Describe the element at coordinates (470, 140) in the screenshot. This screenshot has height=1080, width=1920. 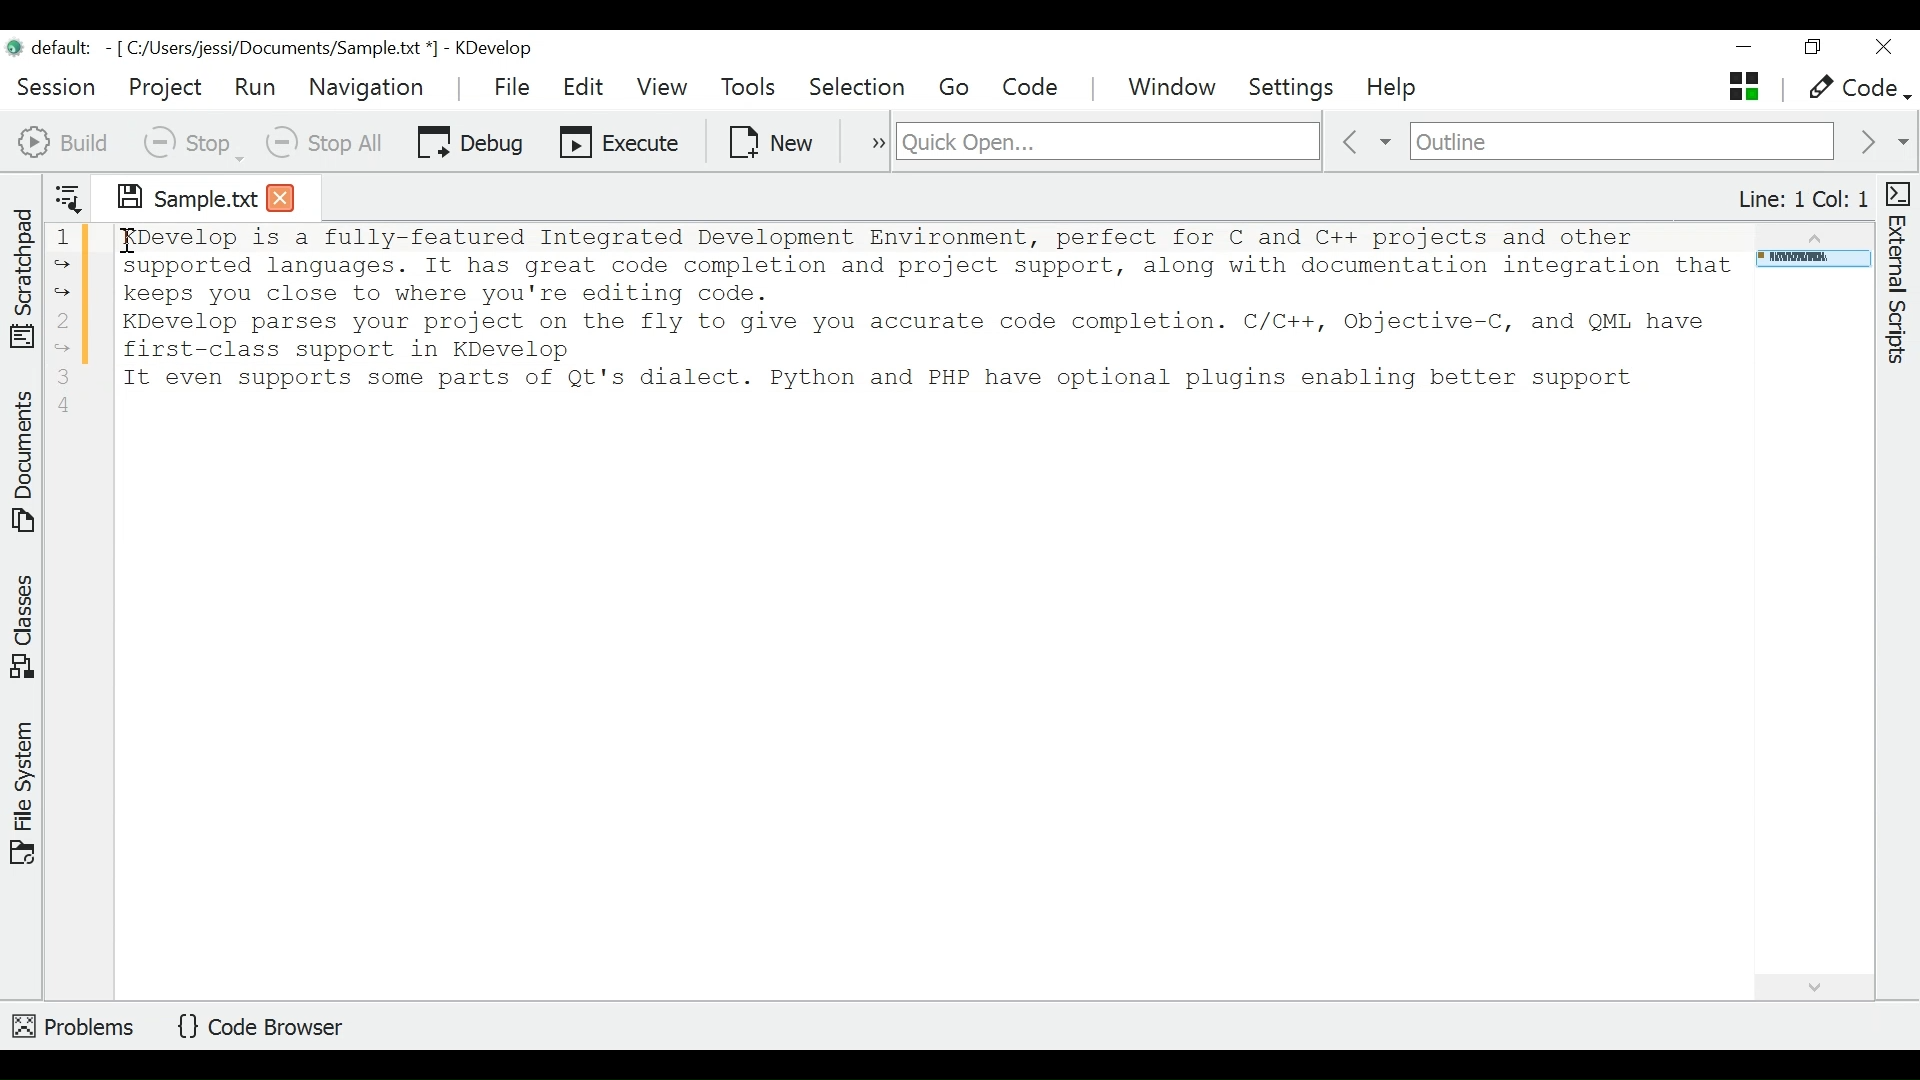
I see `Debug` at that location.